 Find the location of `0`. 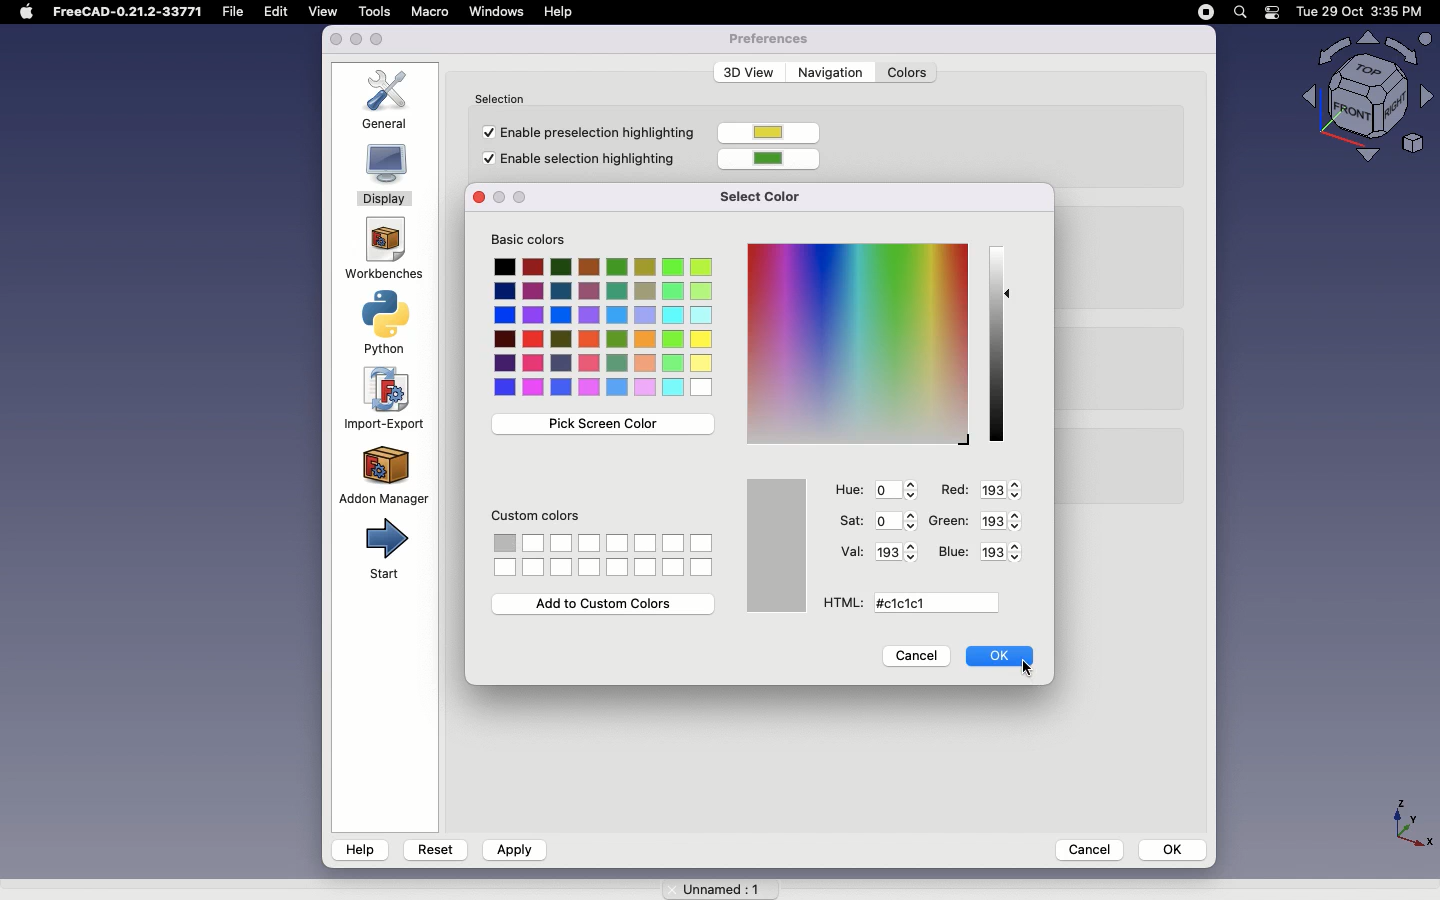

0 is located at coordinates (899, 490).